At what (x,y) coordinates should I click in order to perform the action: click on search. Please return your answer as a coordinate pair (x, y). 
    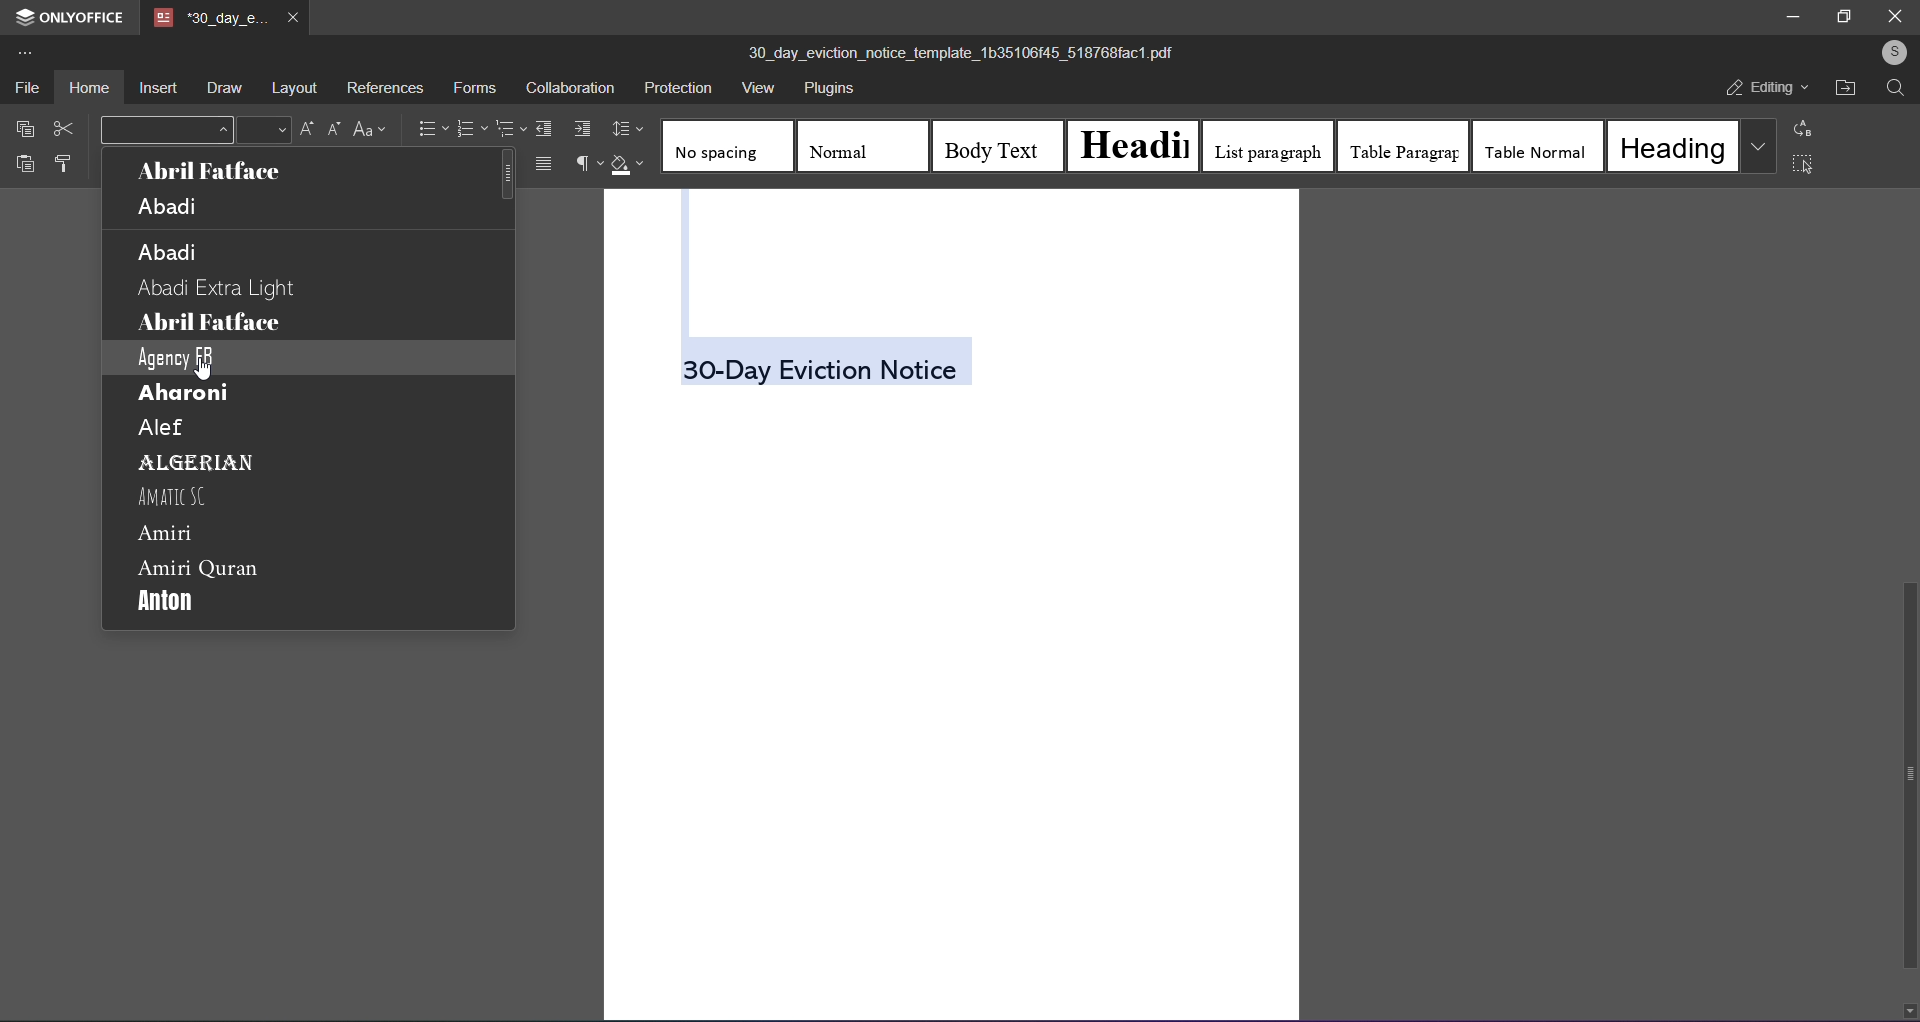
    Looking at the image, I should click on (1897, 89).